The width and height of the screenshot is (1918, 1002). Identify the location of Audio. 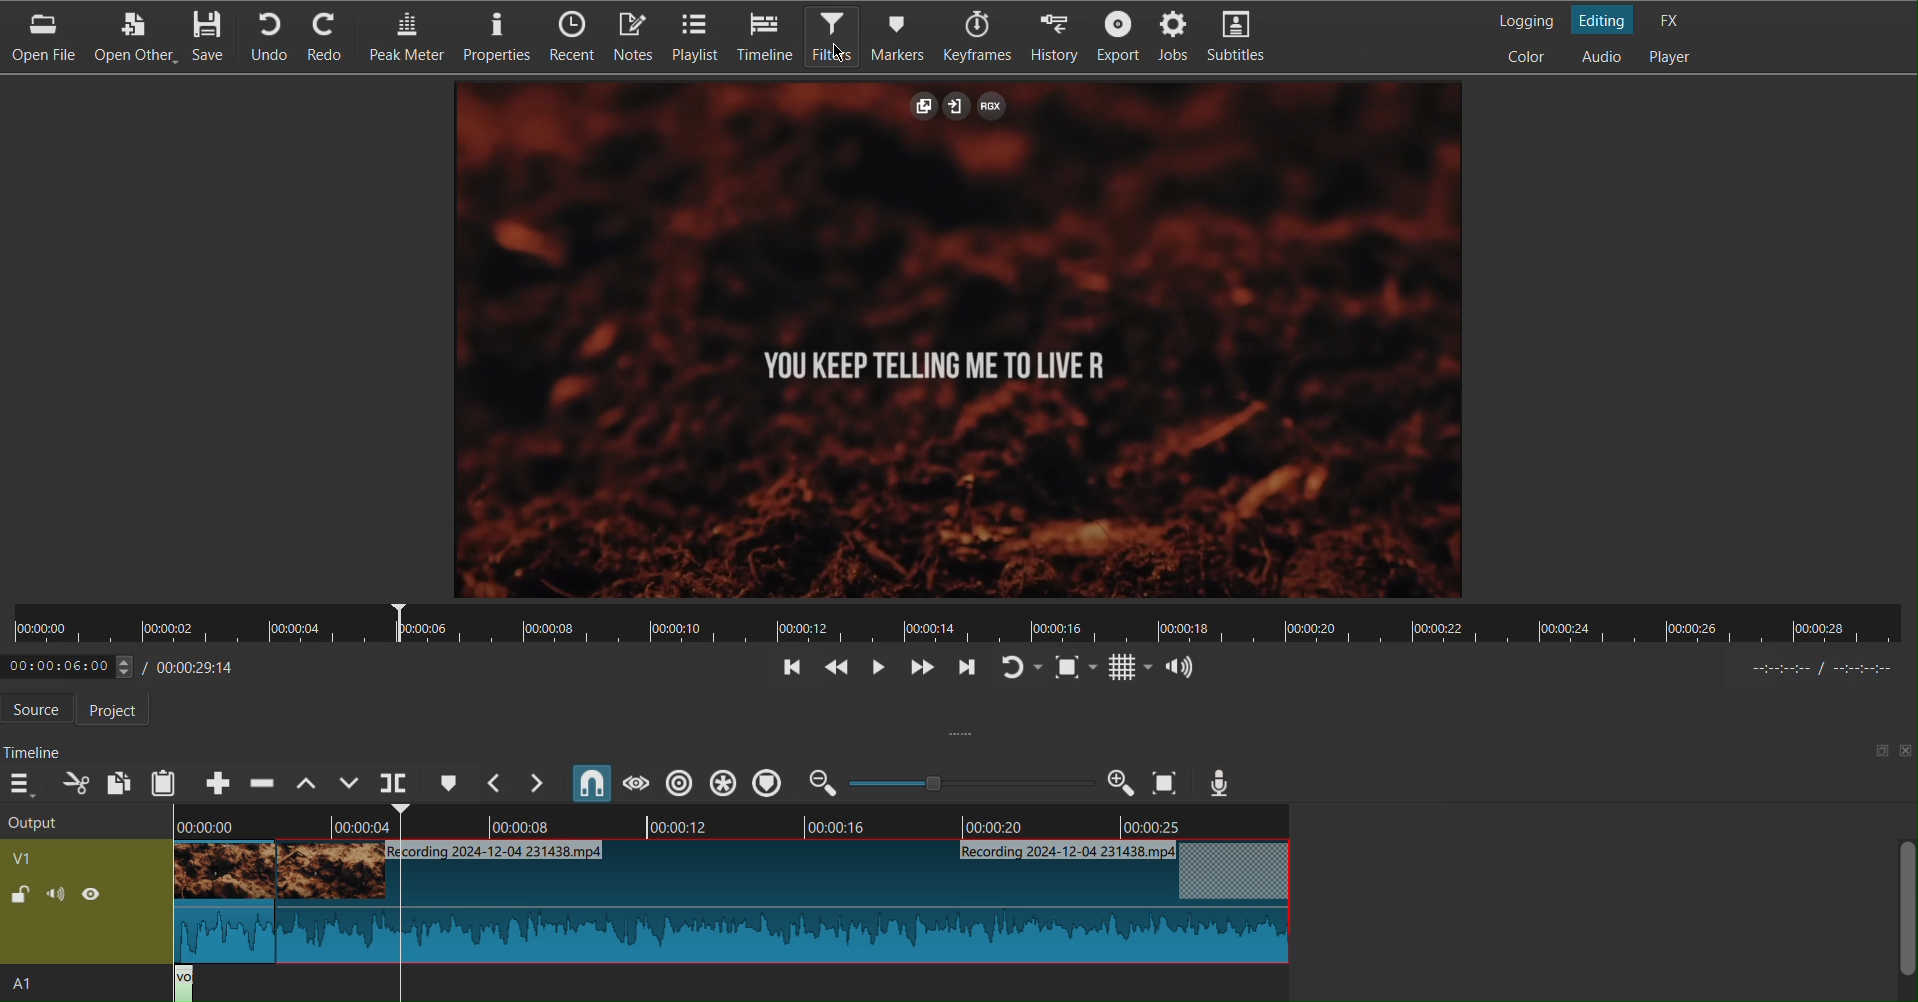
(1183, 665).